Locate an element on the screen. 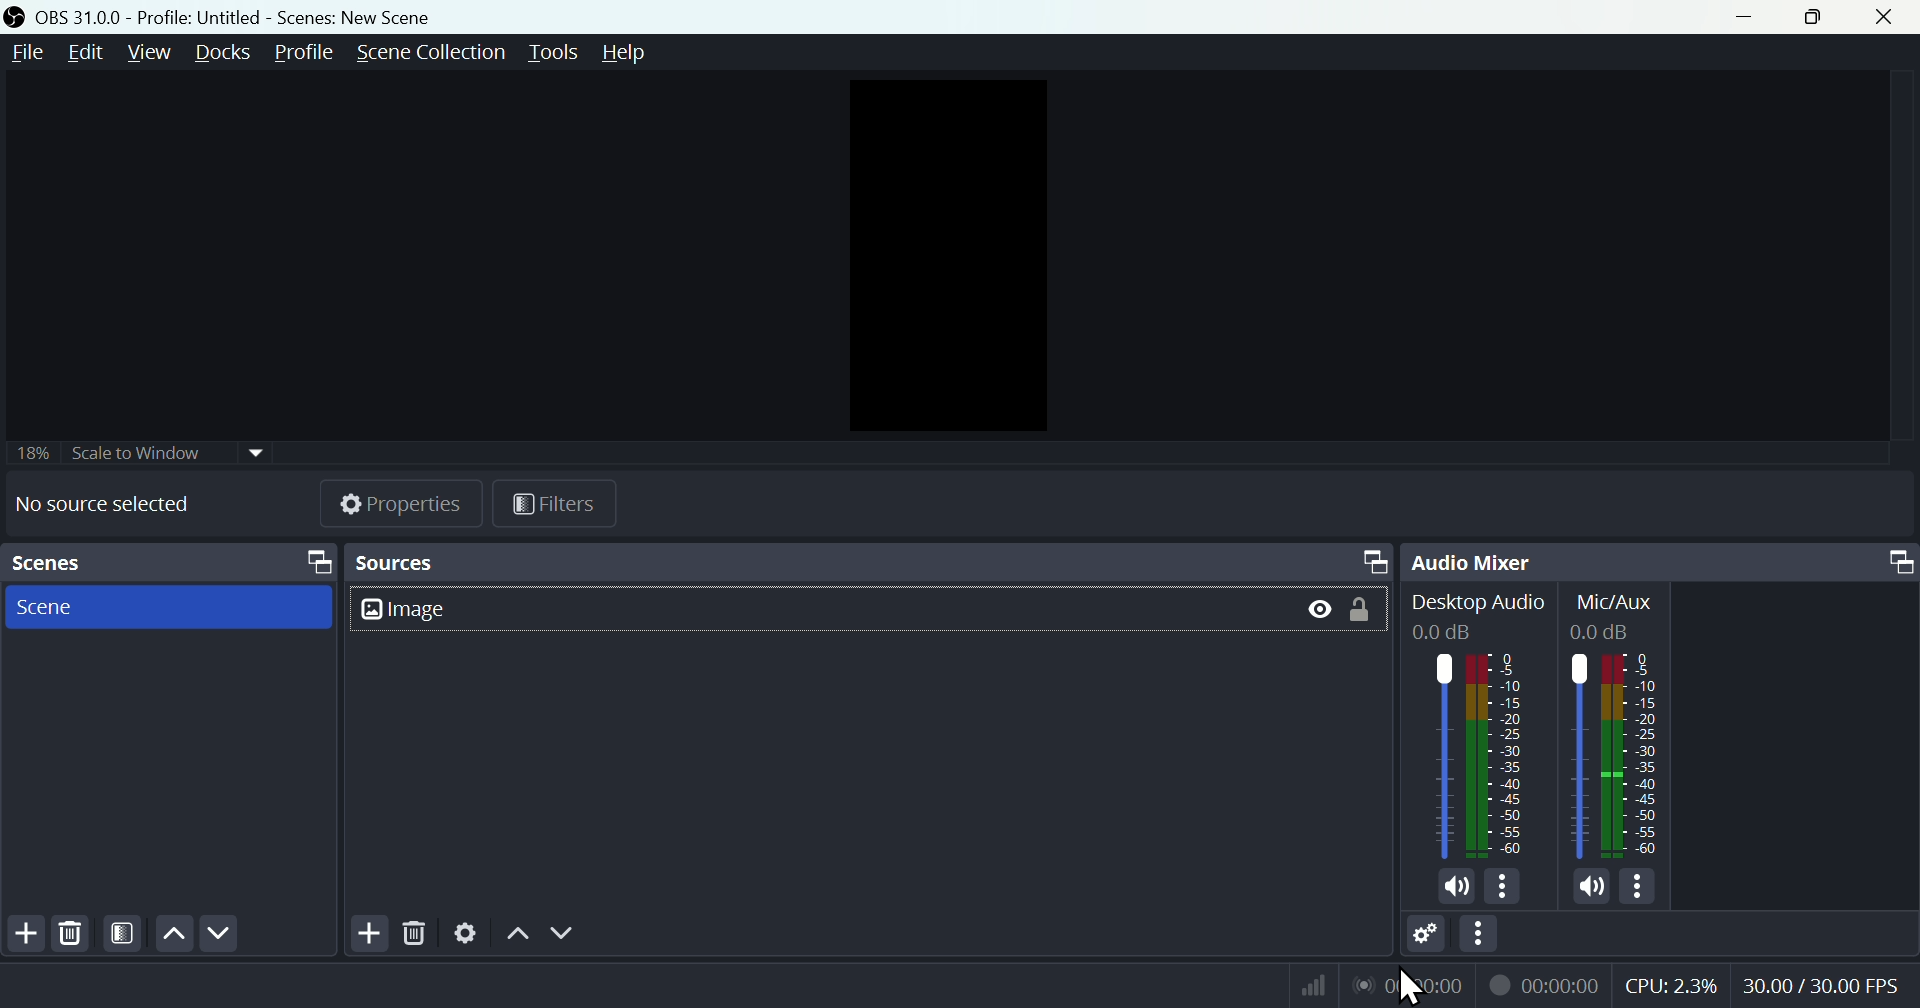 This screenshot has width=1920, height=1008. Scenes is located at coordinates (166, 563).